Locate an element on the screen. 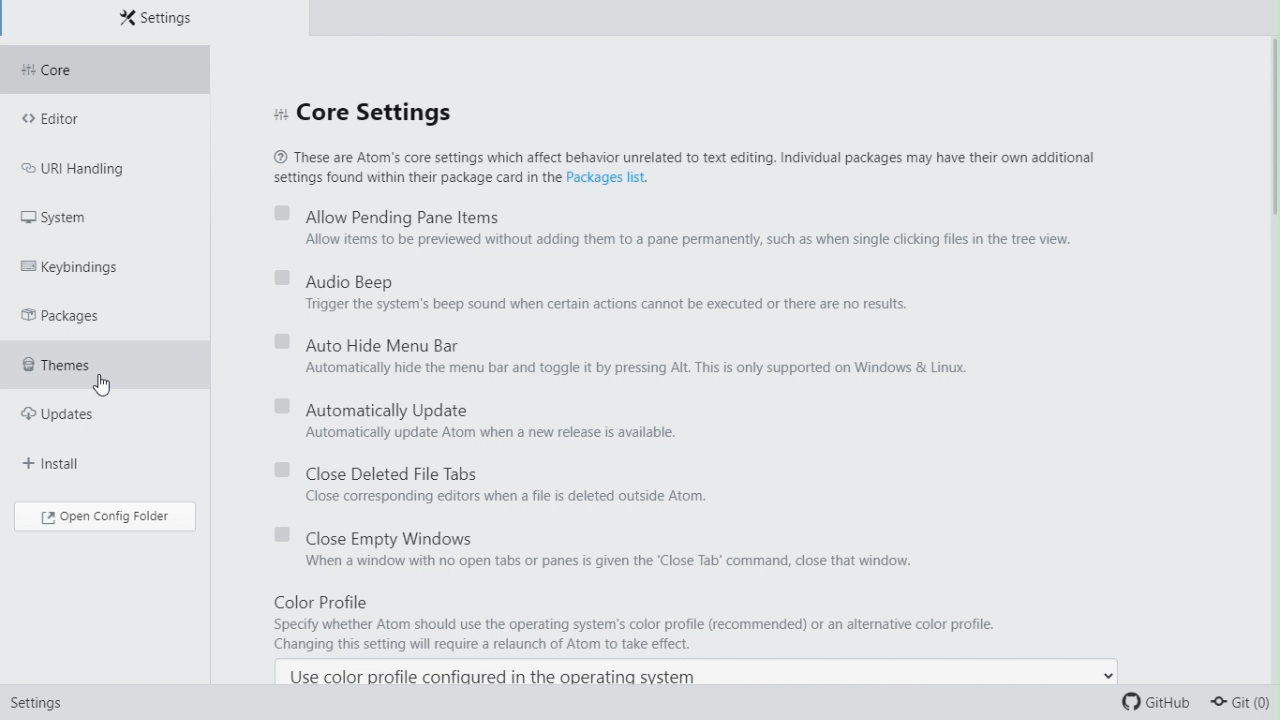  Settings is located at coordinates (154, 18).